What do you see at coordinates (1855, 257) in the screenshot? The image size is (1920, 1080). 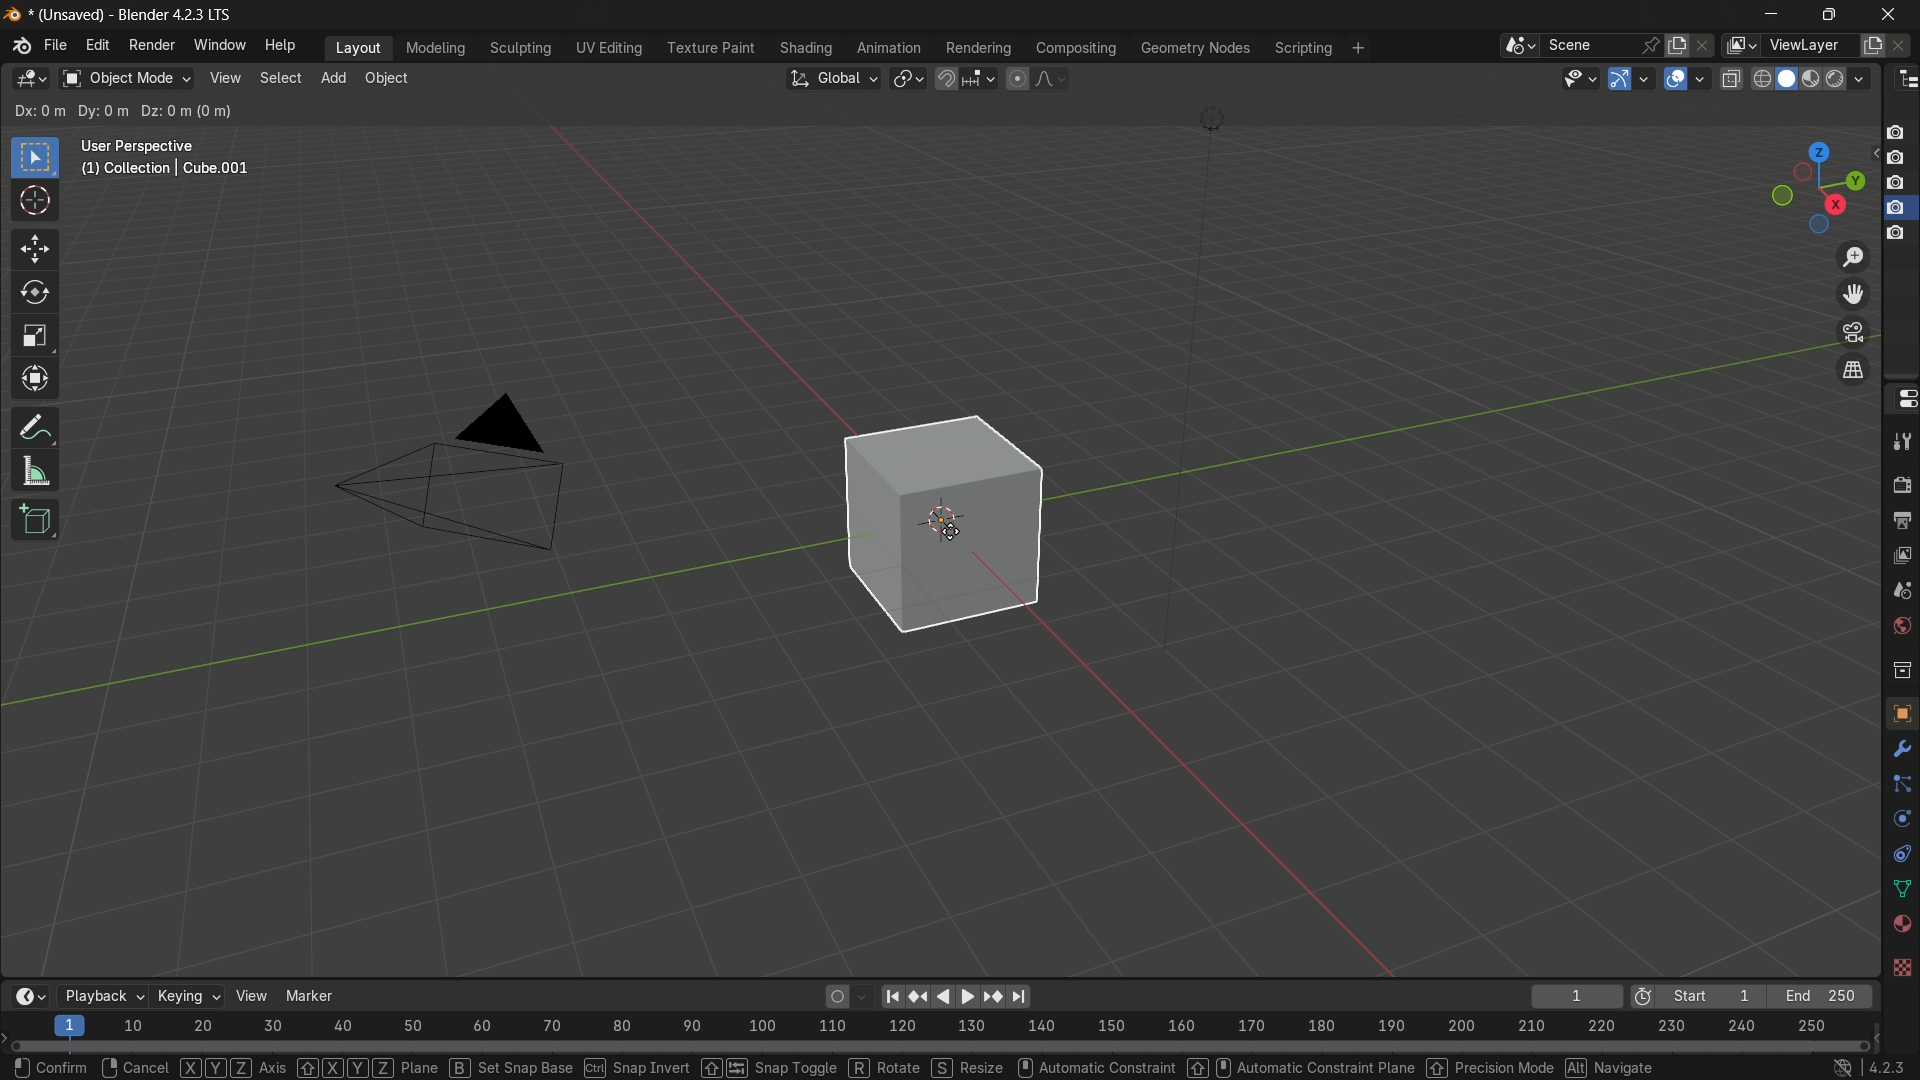 I see `zoom in/out` at bounding box center [1855, 257].